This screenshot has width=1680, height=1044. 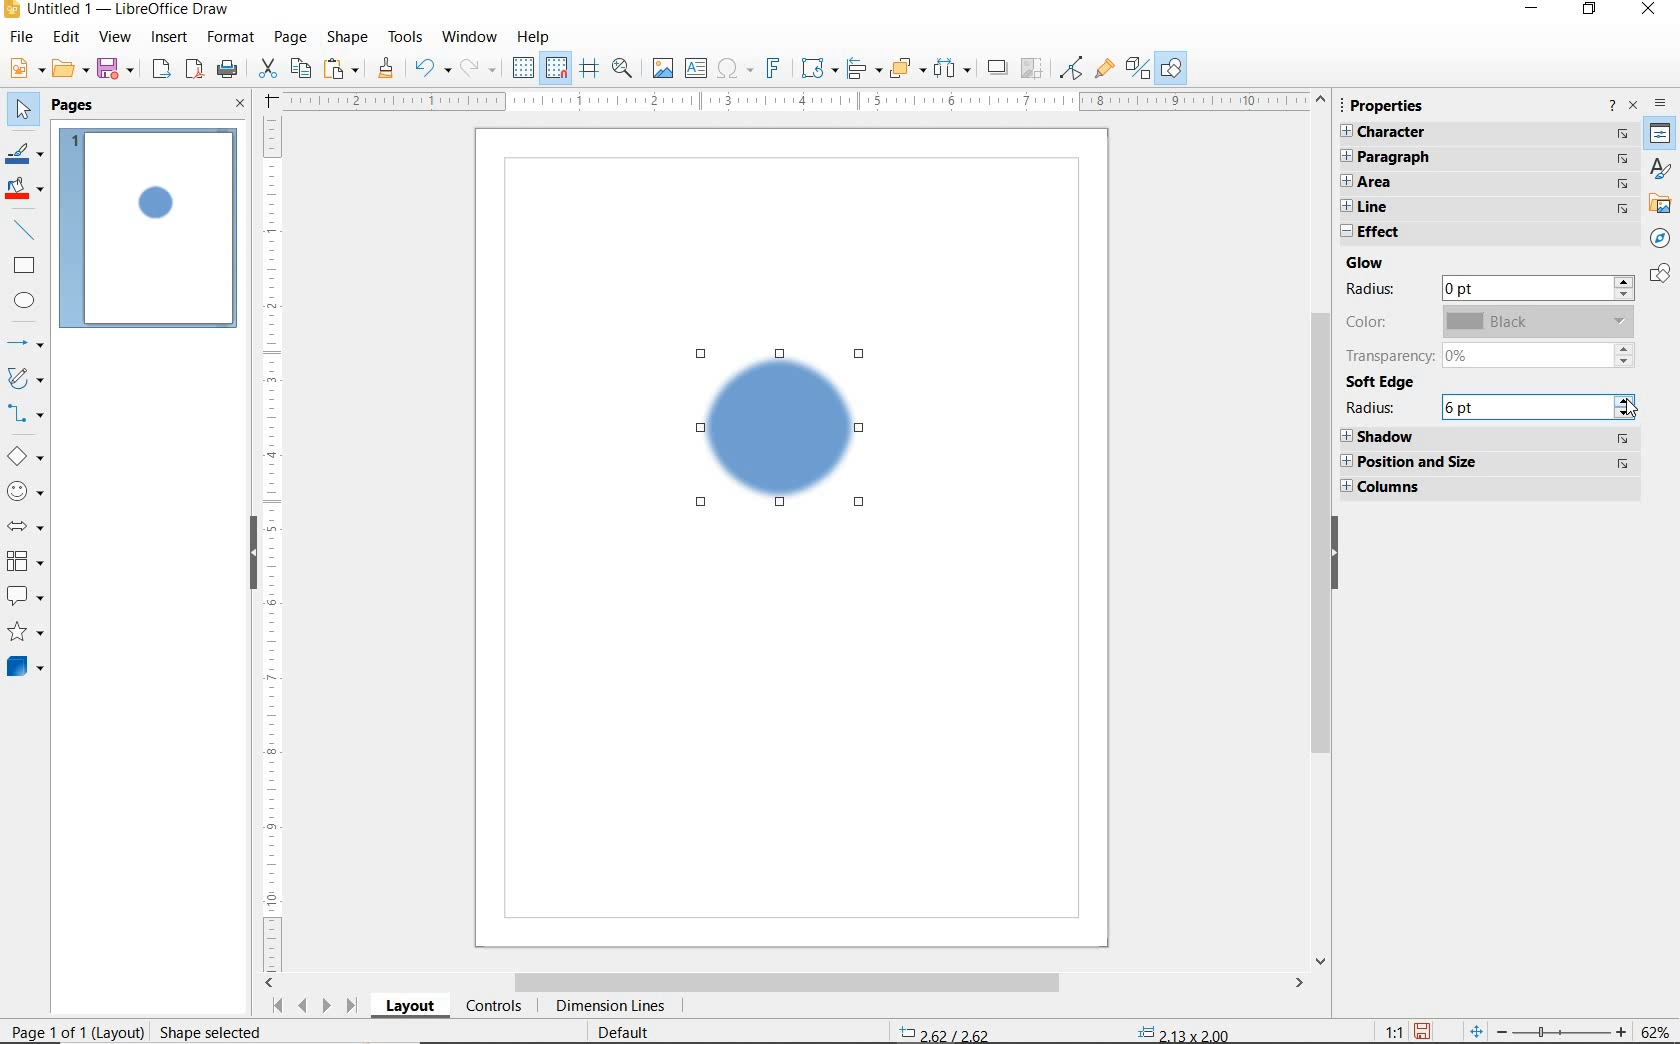 What do you see at coordinates (301, 70) in the screenshot?
I see `COPY` at bounding box center [301, 70].